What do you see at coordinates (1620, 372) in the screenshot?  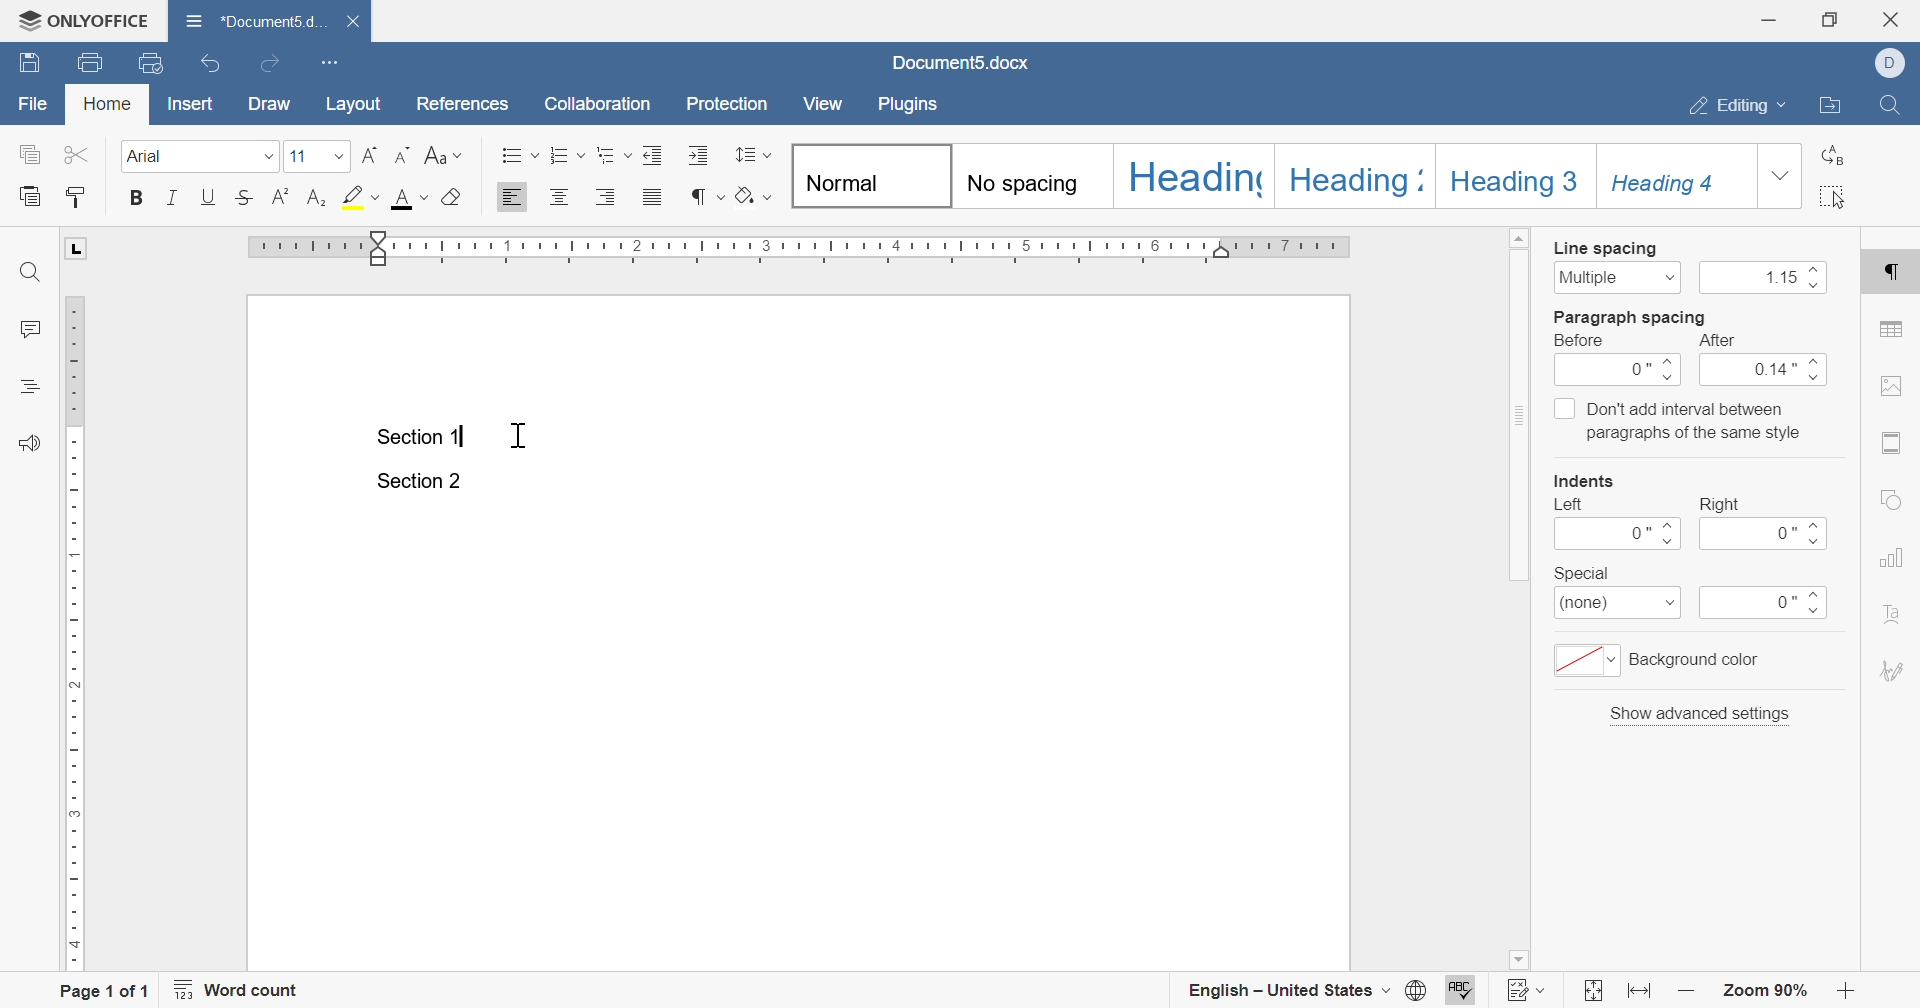 I see `0` at bounding box center [1620, 372].